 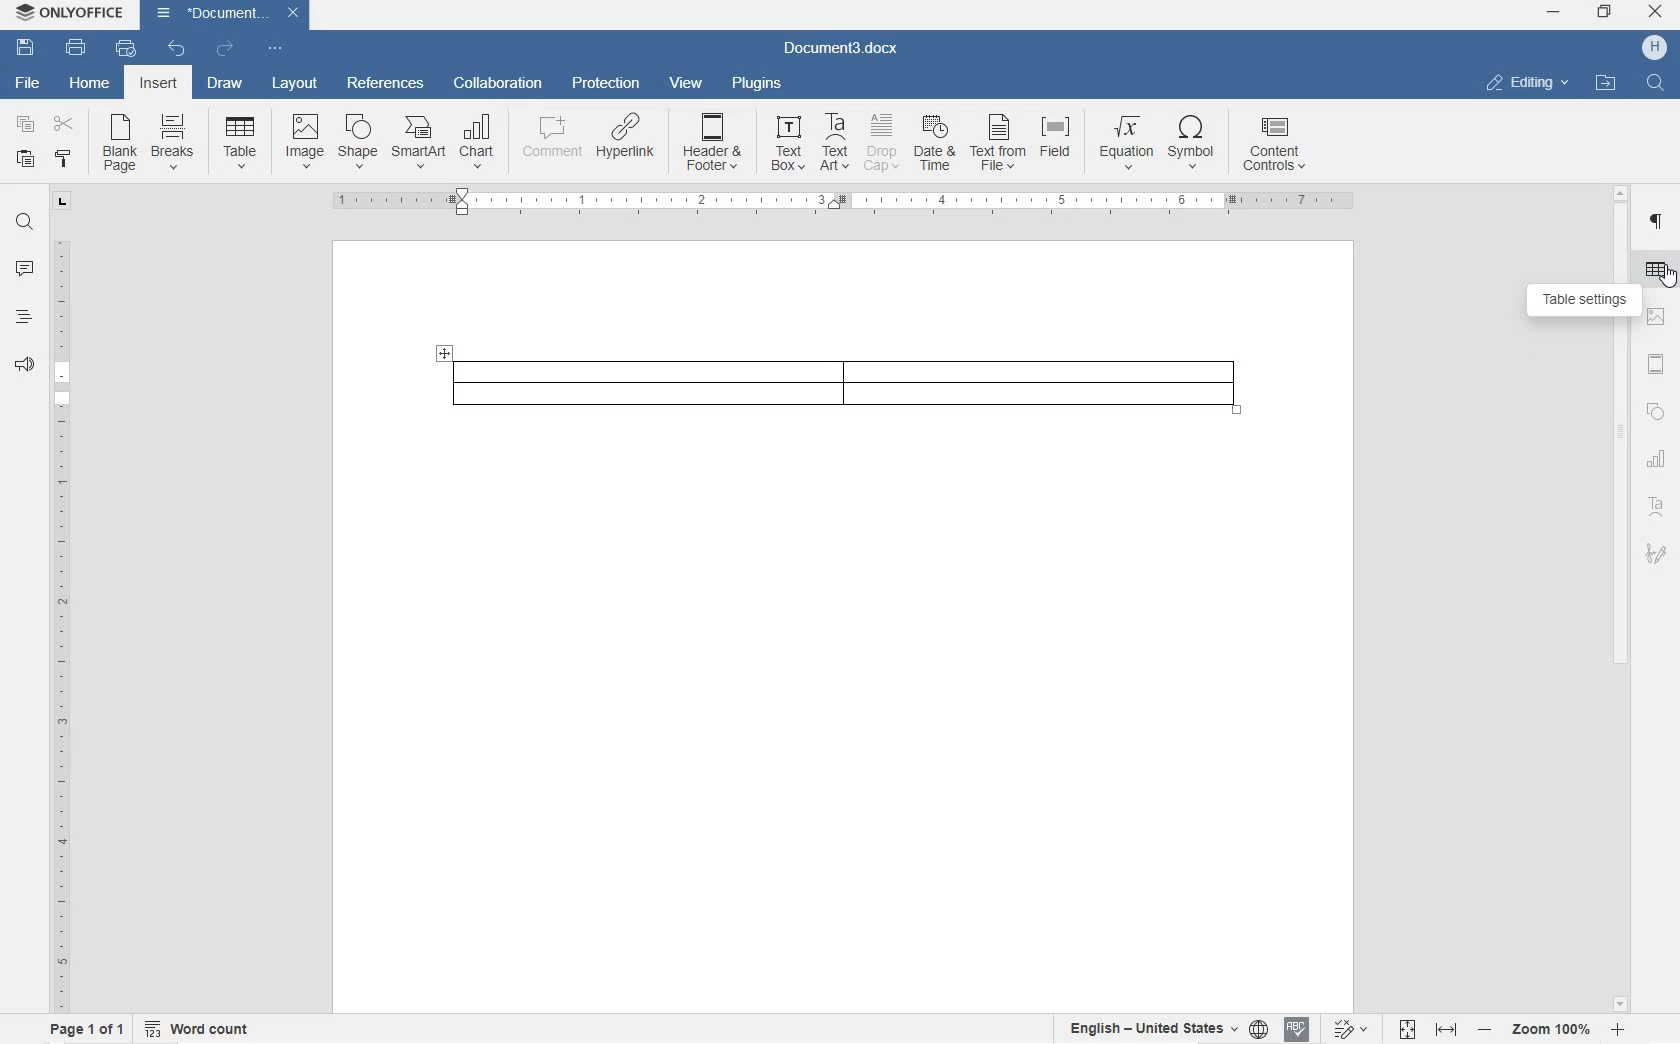 What do you see at coordinates (1528, 82) in the screenshot?
I see `editing` at bounding box center [1528, 82].